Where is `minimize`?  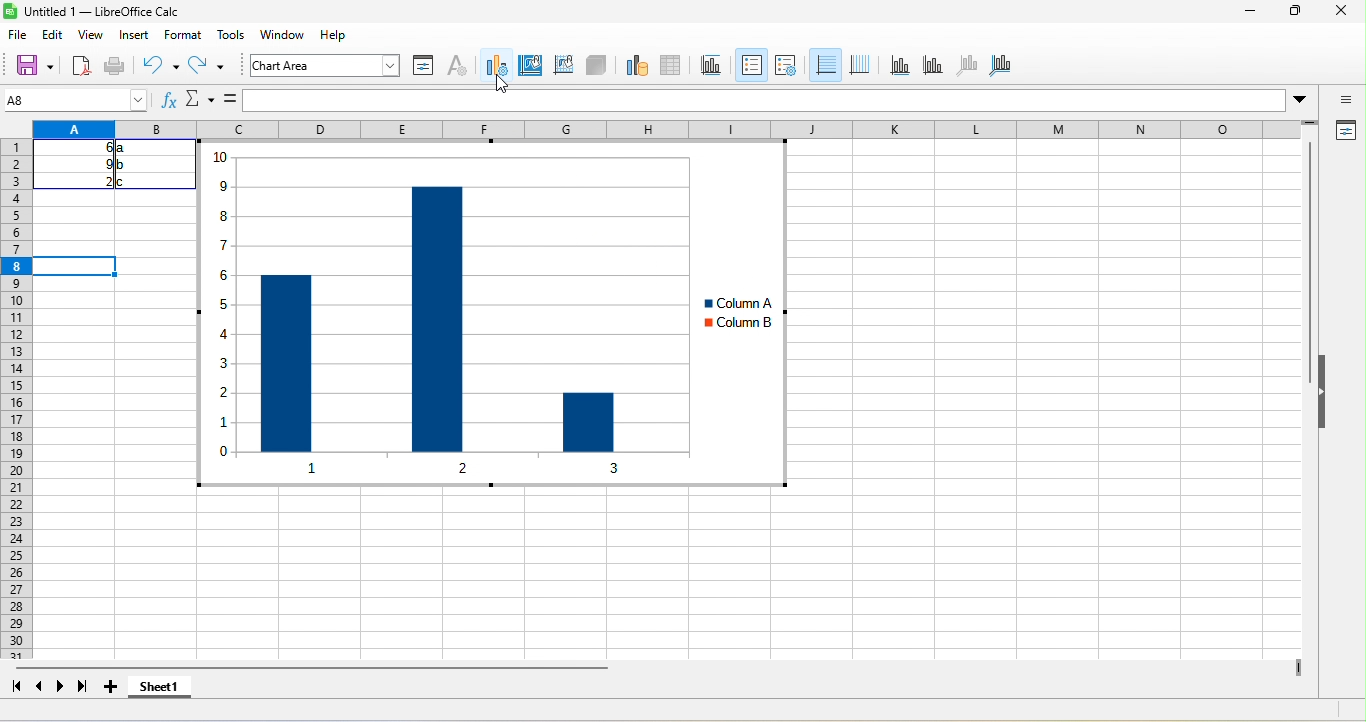
minimize is located at coordinates (1249, 12).